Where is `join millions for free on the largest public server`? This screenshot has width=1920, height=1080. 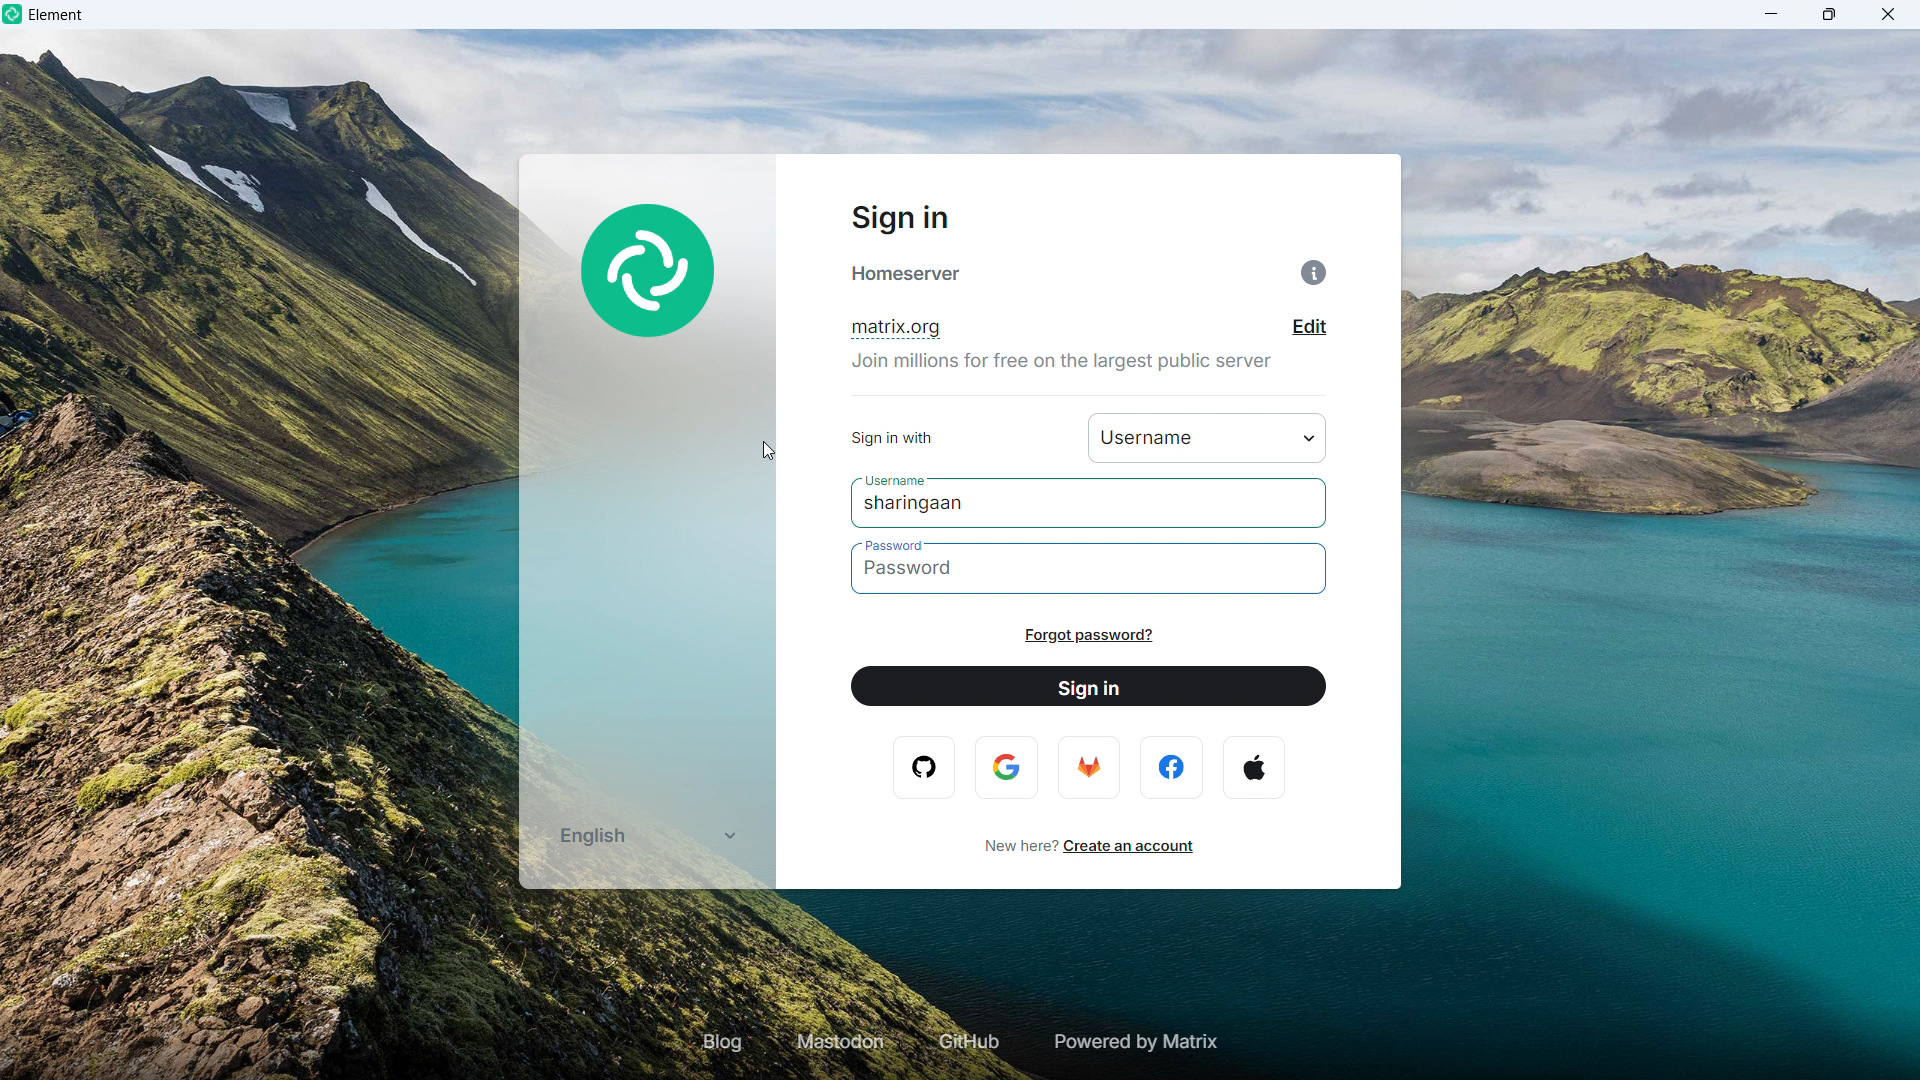
join millions for free on the largest public server is located at coordinates (1065, 369).